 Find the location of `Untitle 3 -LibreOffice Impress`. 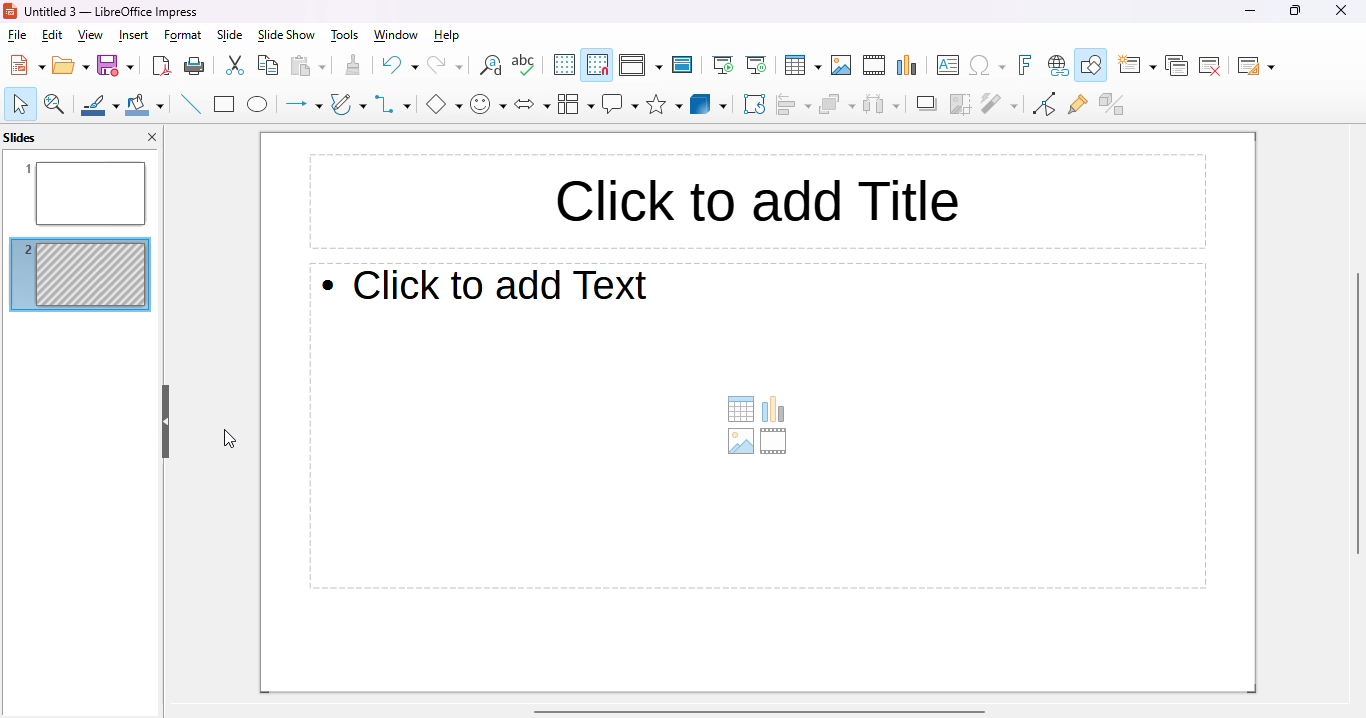

Untitle 3 -LibreOffice Impress is located at coordinates (111, 11).